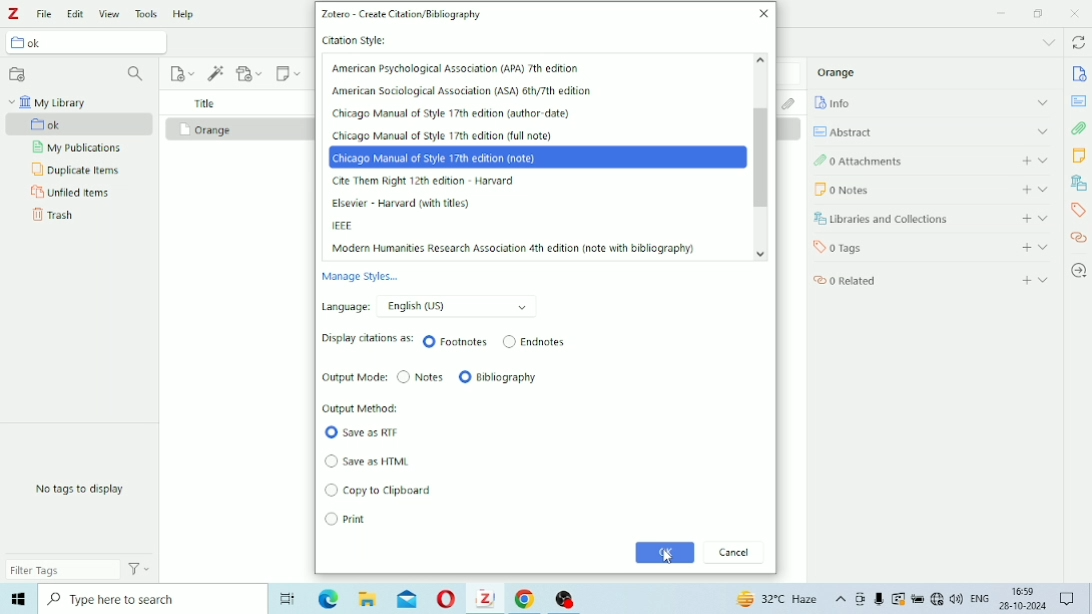 The width and height of the screenshot is (1092, 614). I want to click on Elsevier - Harvard (with titles), so click(401, 204).